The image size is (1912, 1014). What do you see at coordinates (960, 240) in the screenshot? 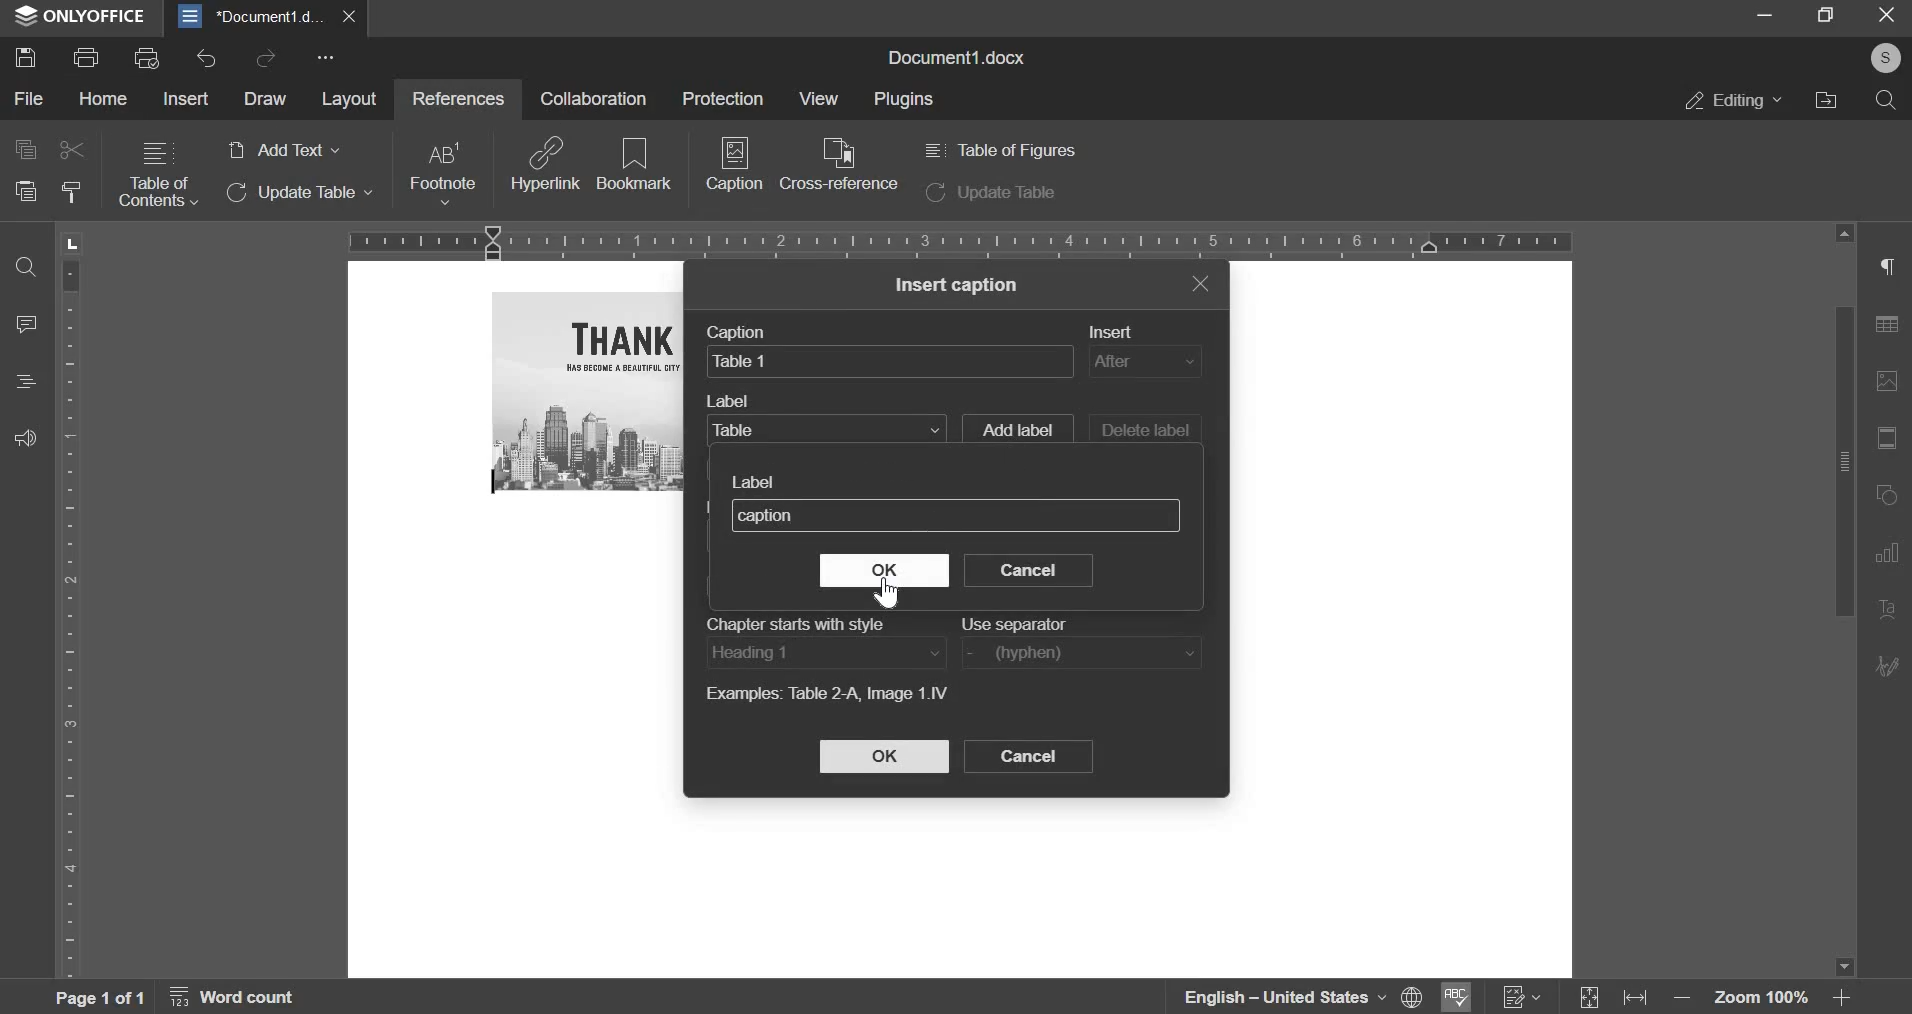
I see `horizontal scale` at bounding box center [960, 240].